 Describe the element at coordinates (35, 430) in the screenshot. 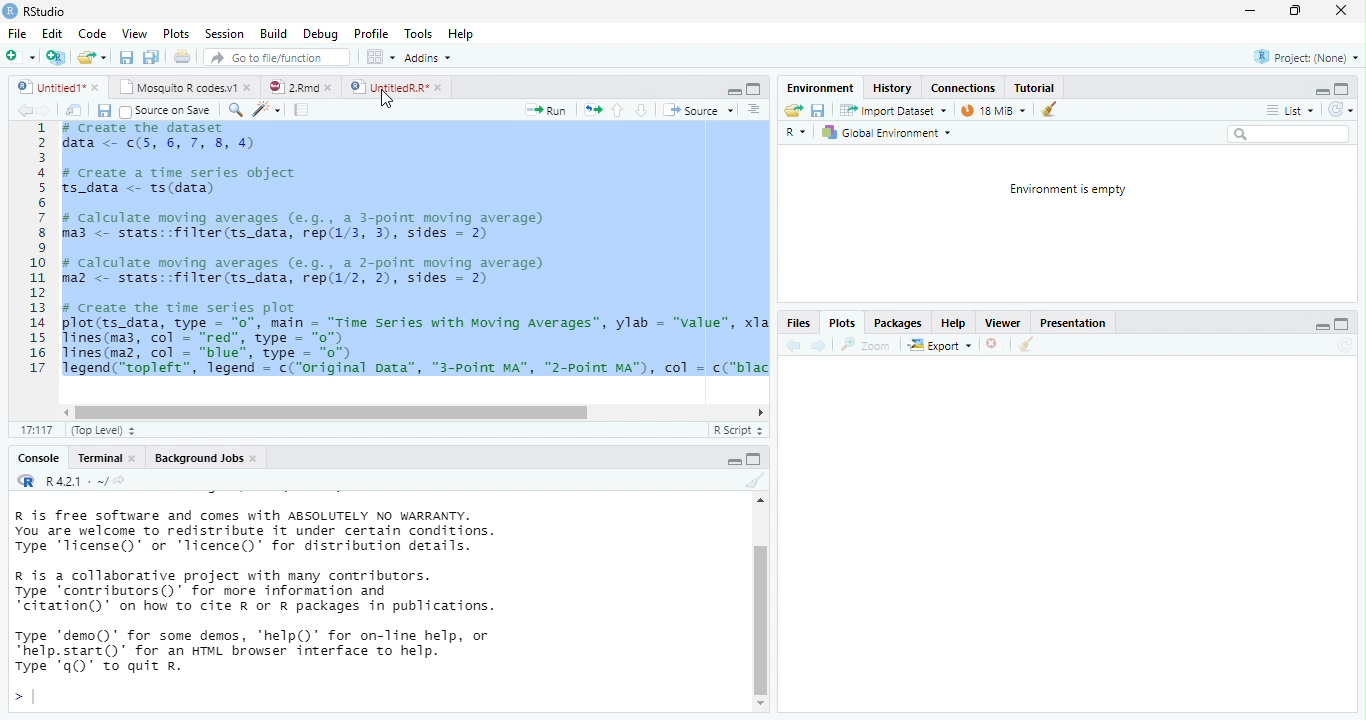

I see `17:17` at that location.